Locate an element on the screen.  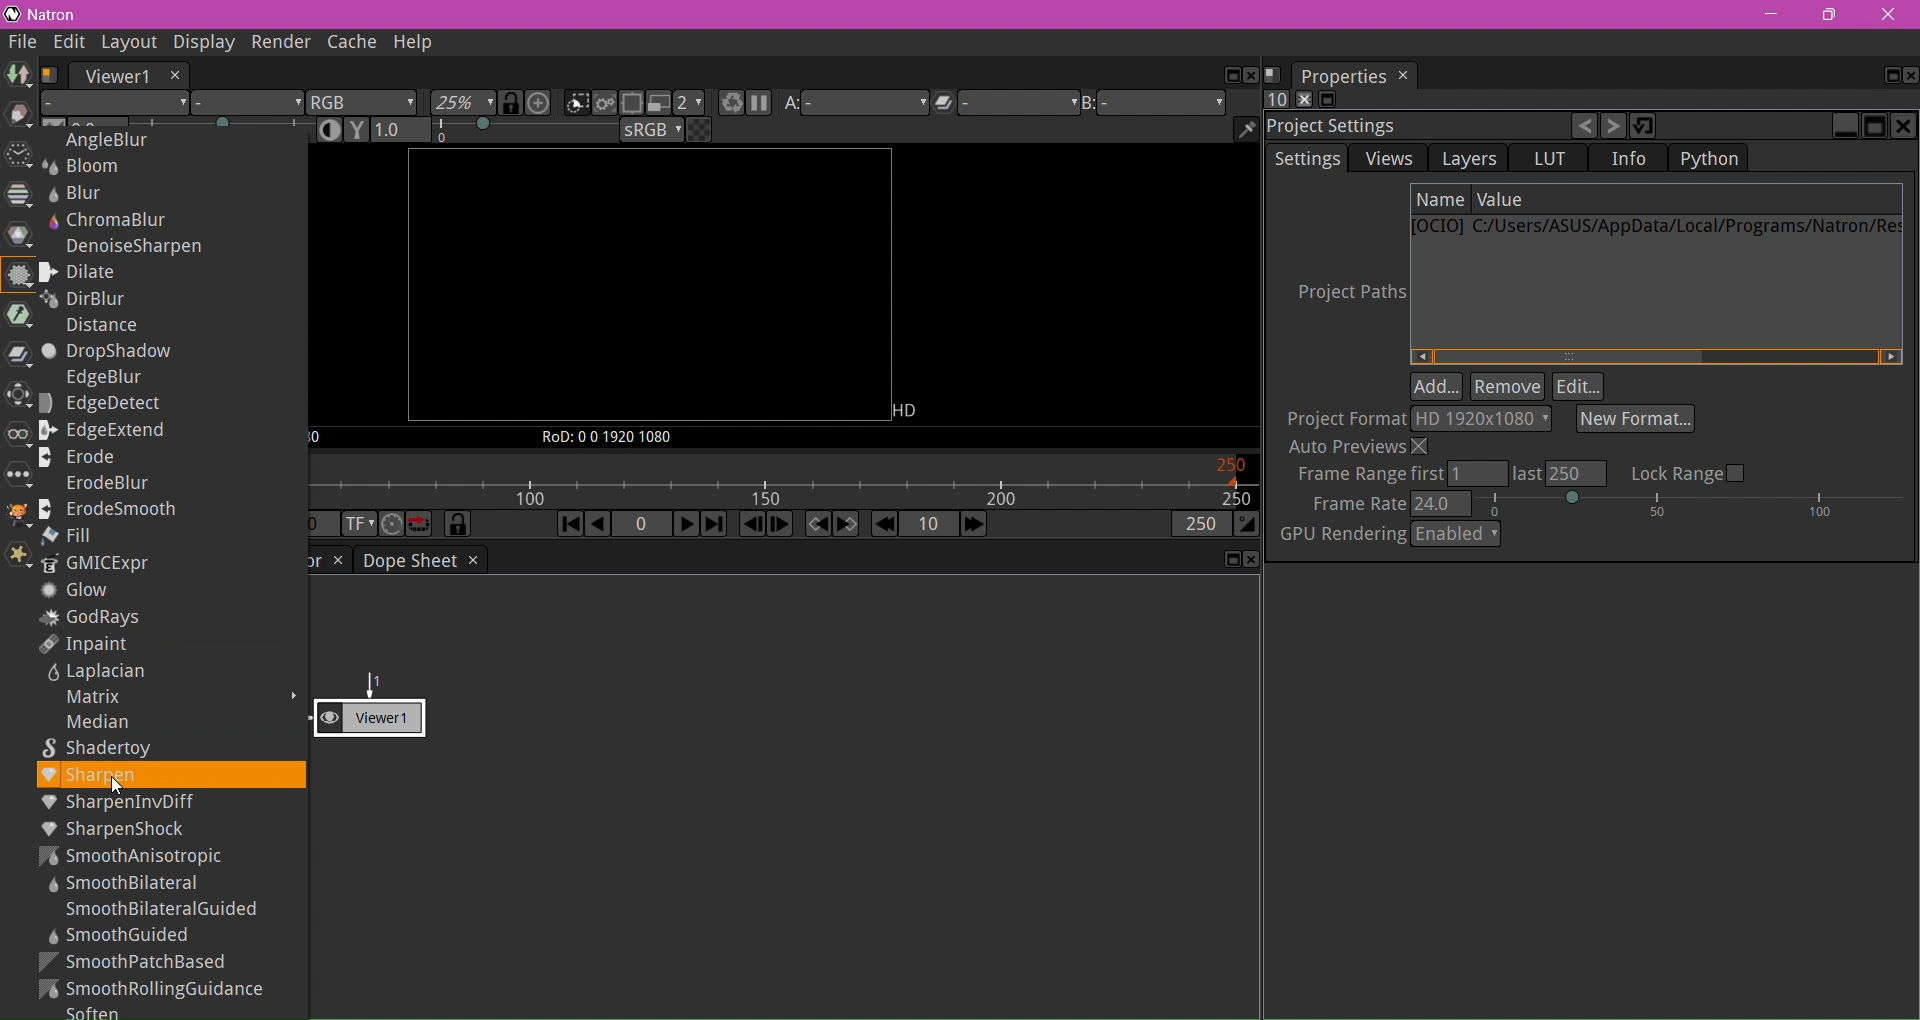
Bur is located at coordinates (81, 192).